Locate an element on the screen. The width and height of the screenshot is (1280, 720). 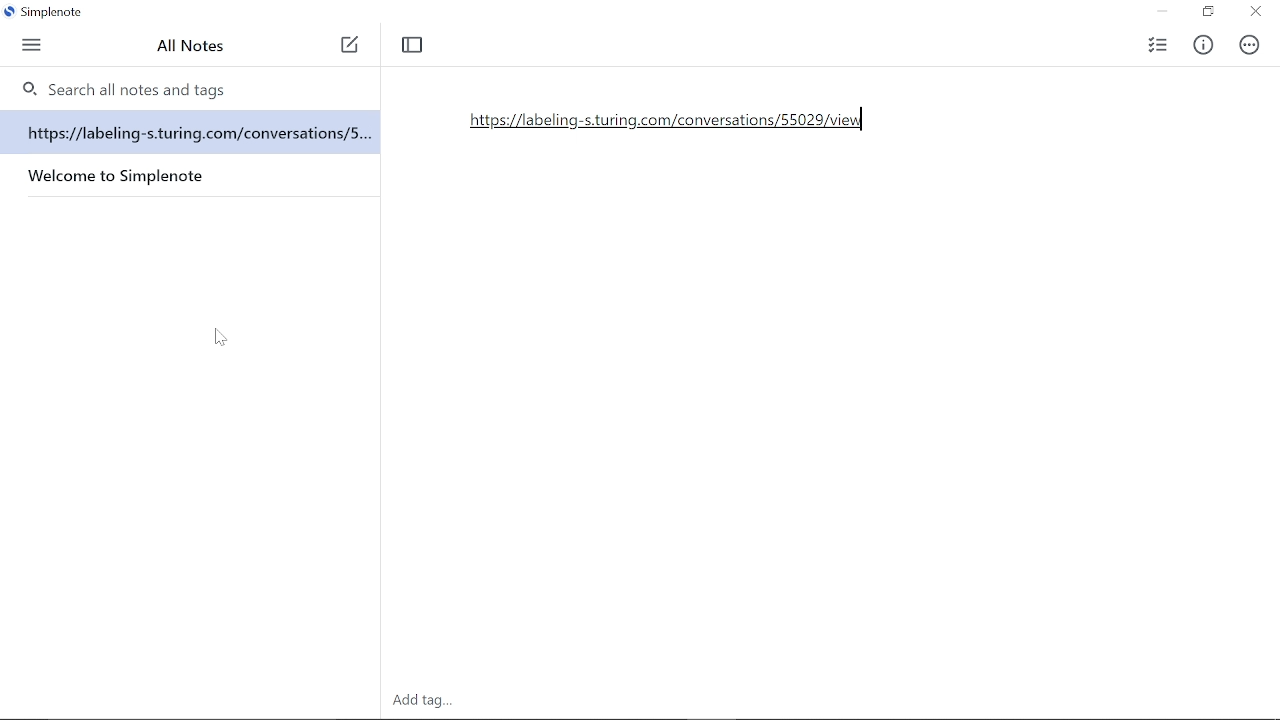
Actions is located at coordinates (1251, 48).